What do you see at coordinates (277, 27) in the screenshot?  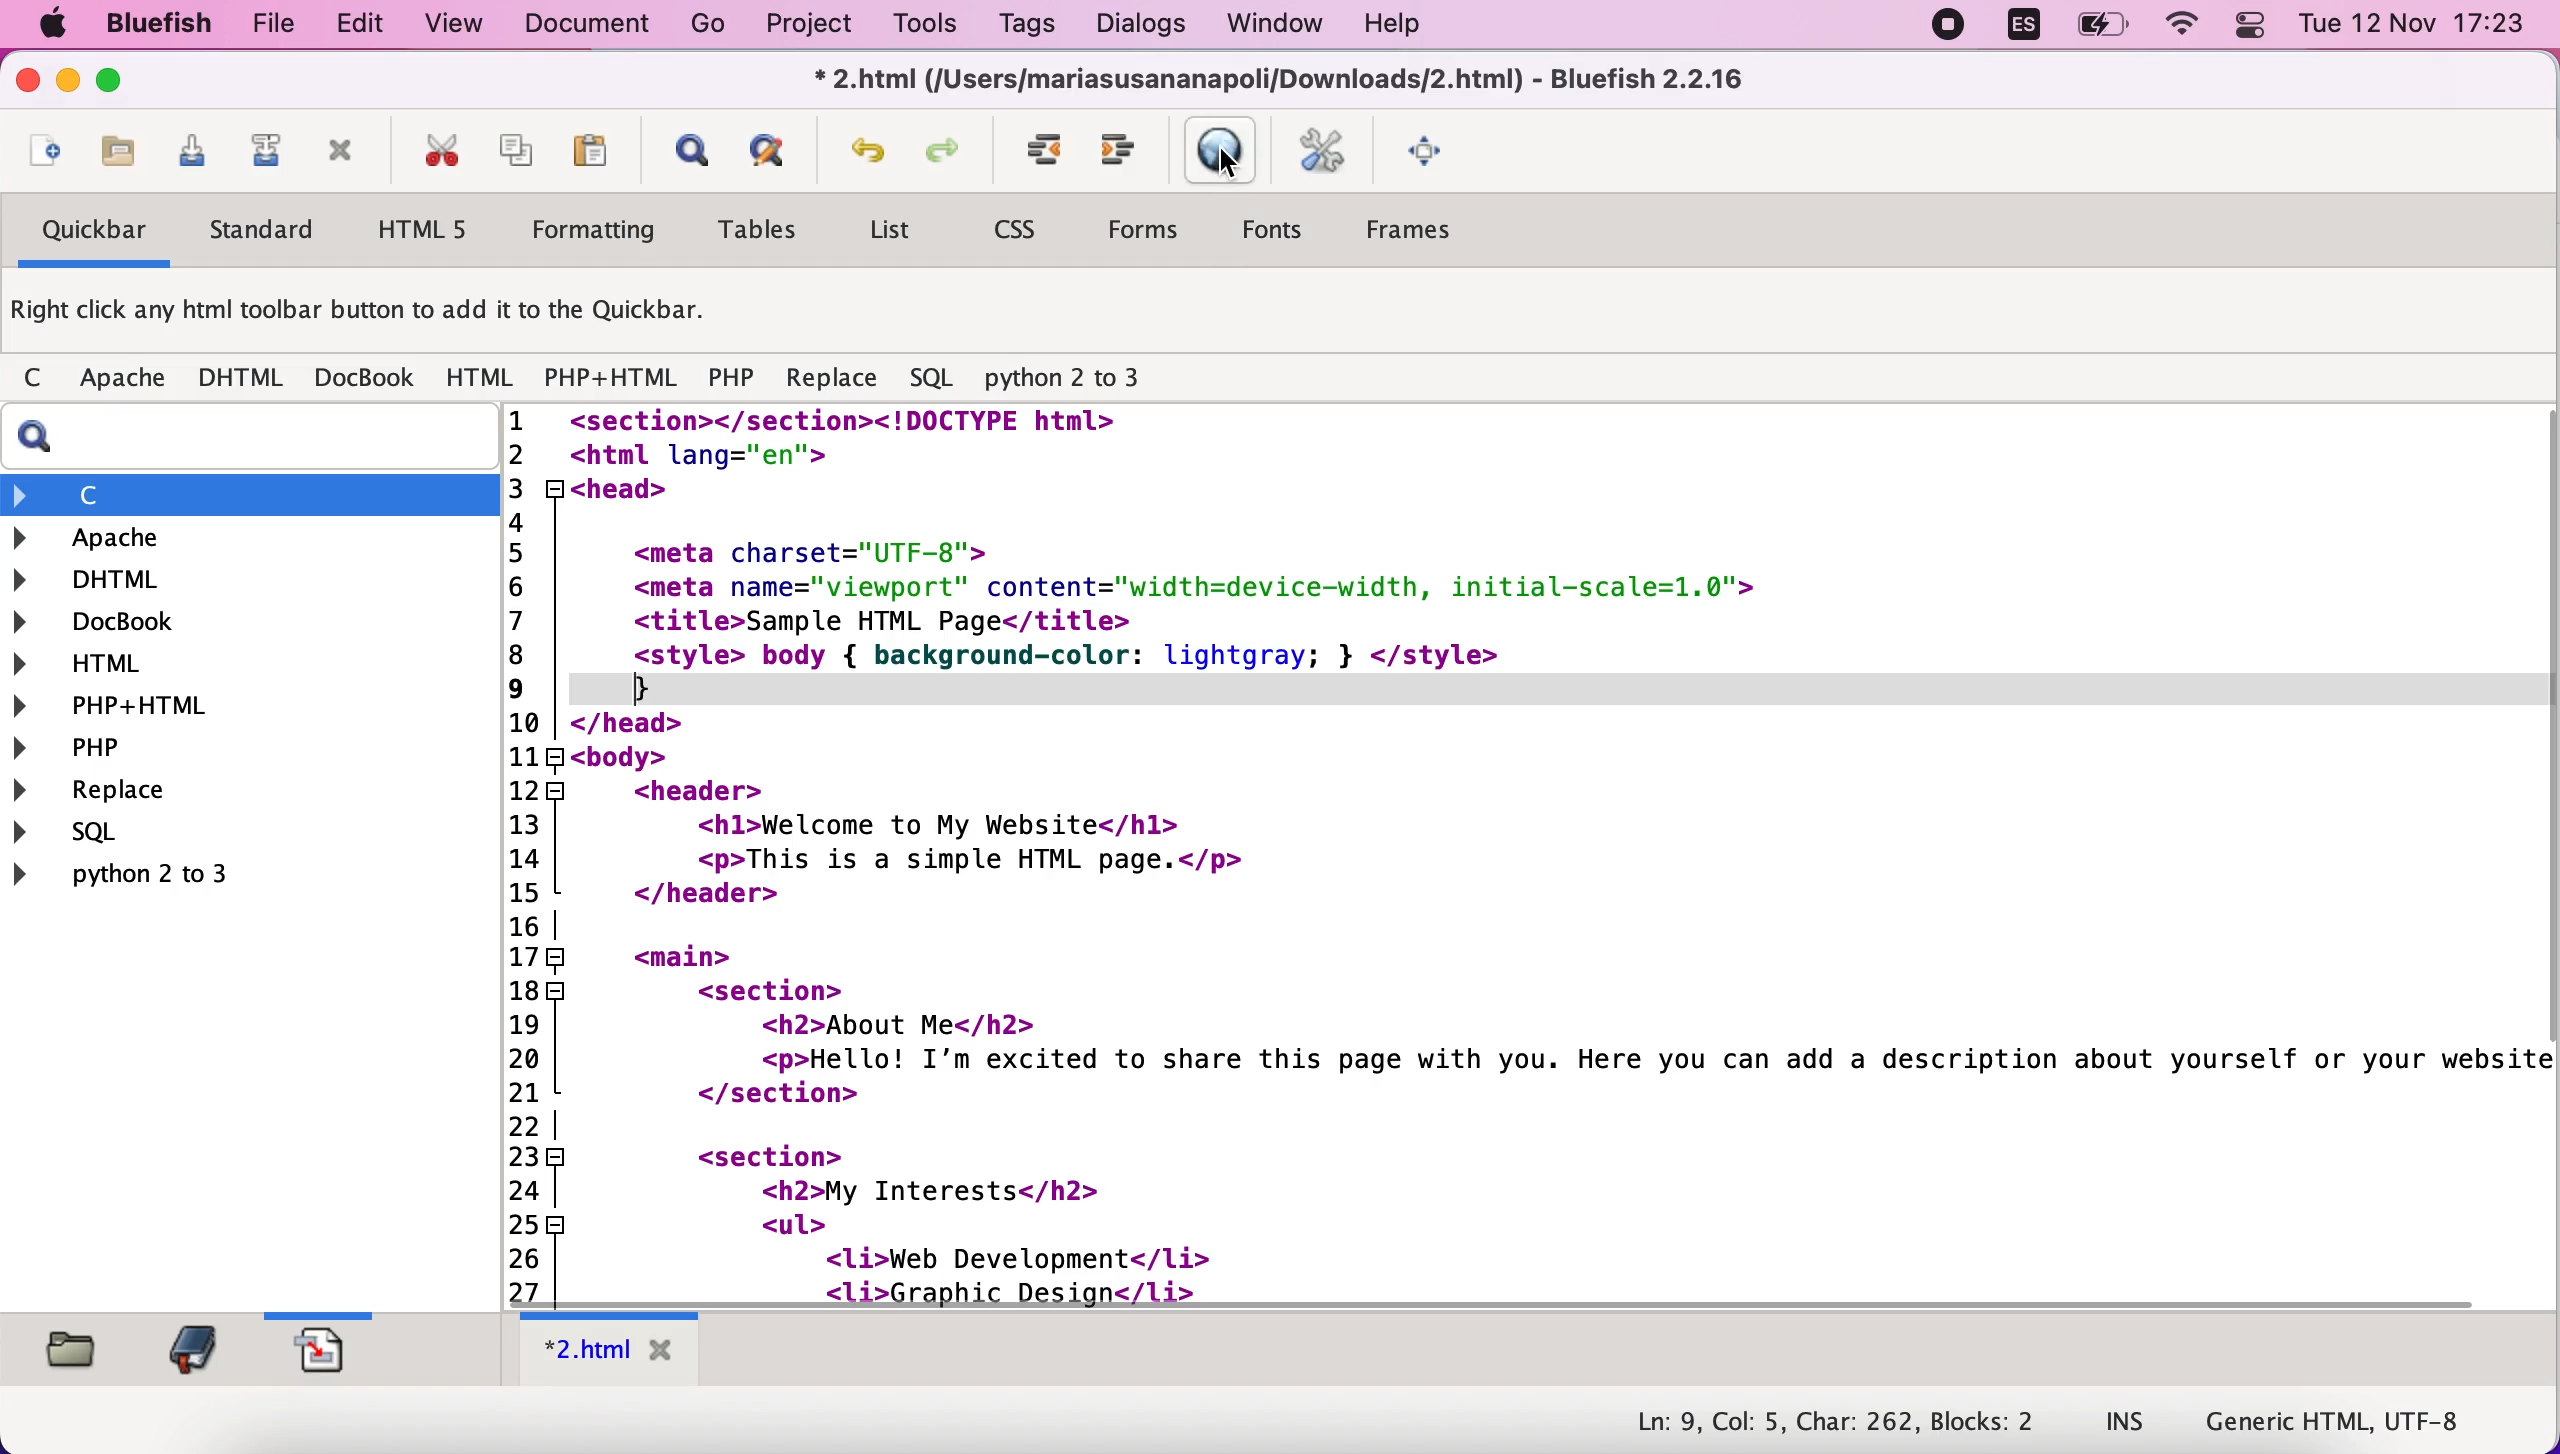 I see `file` at bounding box center [277, 27].